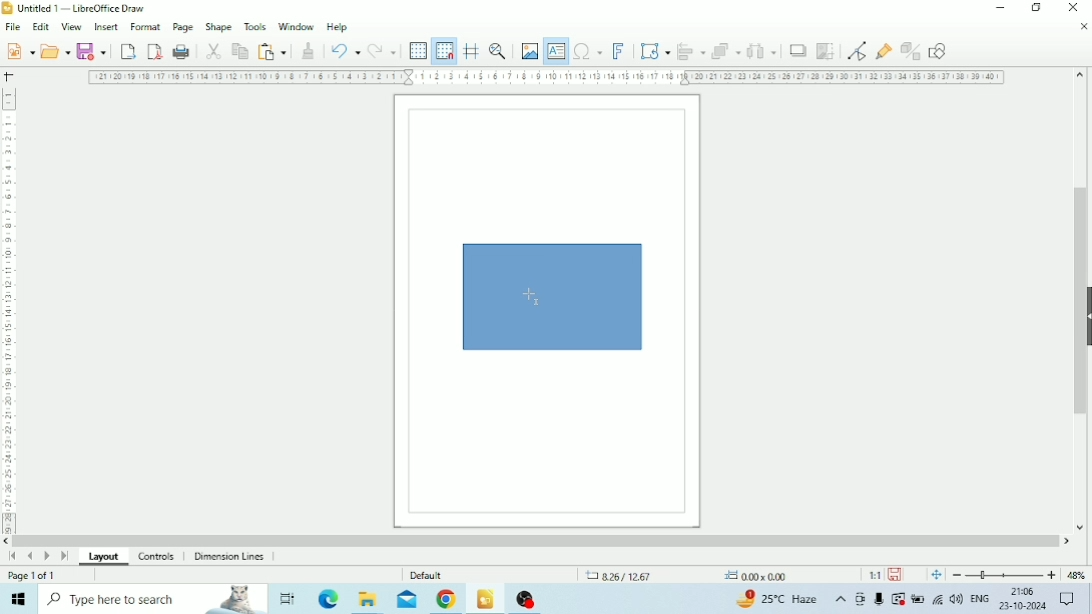  Describe the element at coordinates (826, 51) in the screenshot. I see `Crop Image` at that location.